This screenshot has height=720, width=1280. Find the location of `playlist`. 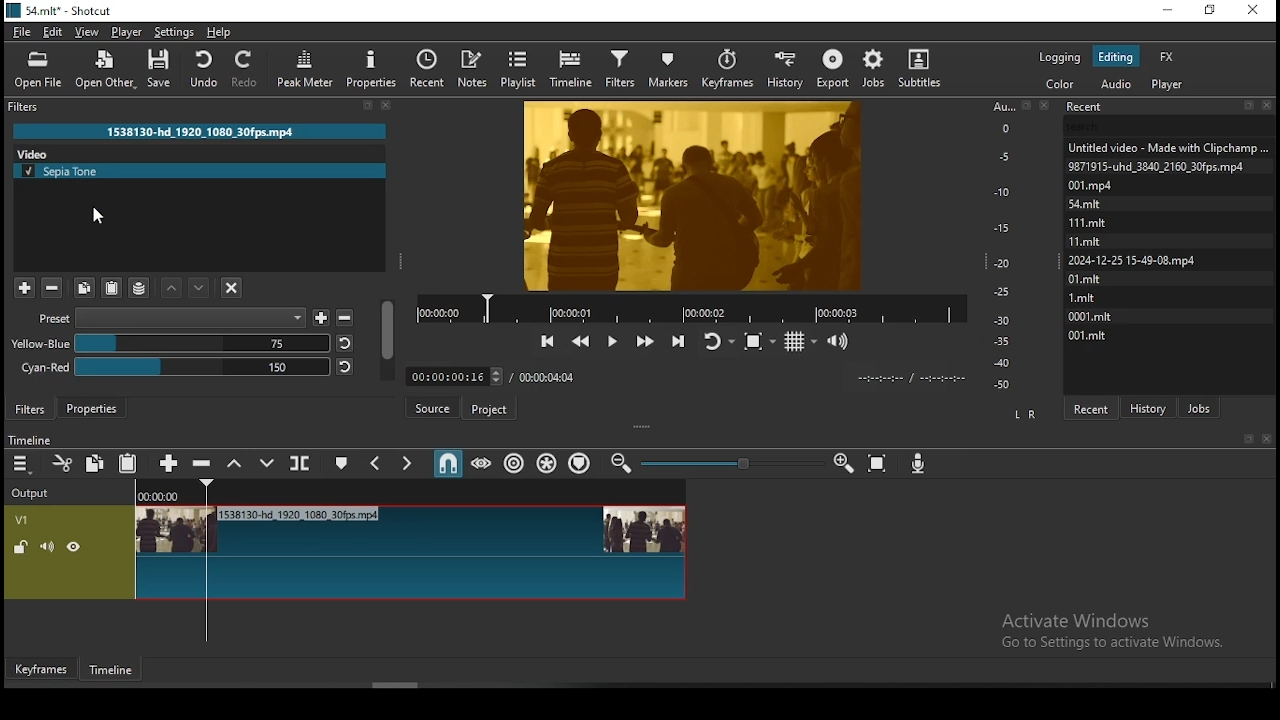

playlist is located at coordinates (521, 67).